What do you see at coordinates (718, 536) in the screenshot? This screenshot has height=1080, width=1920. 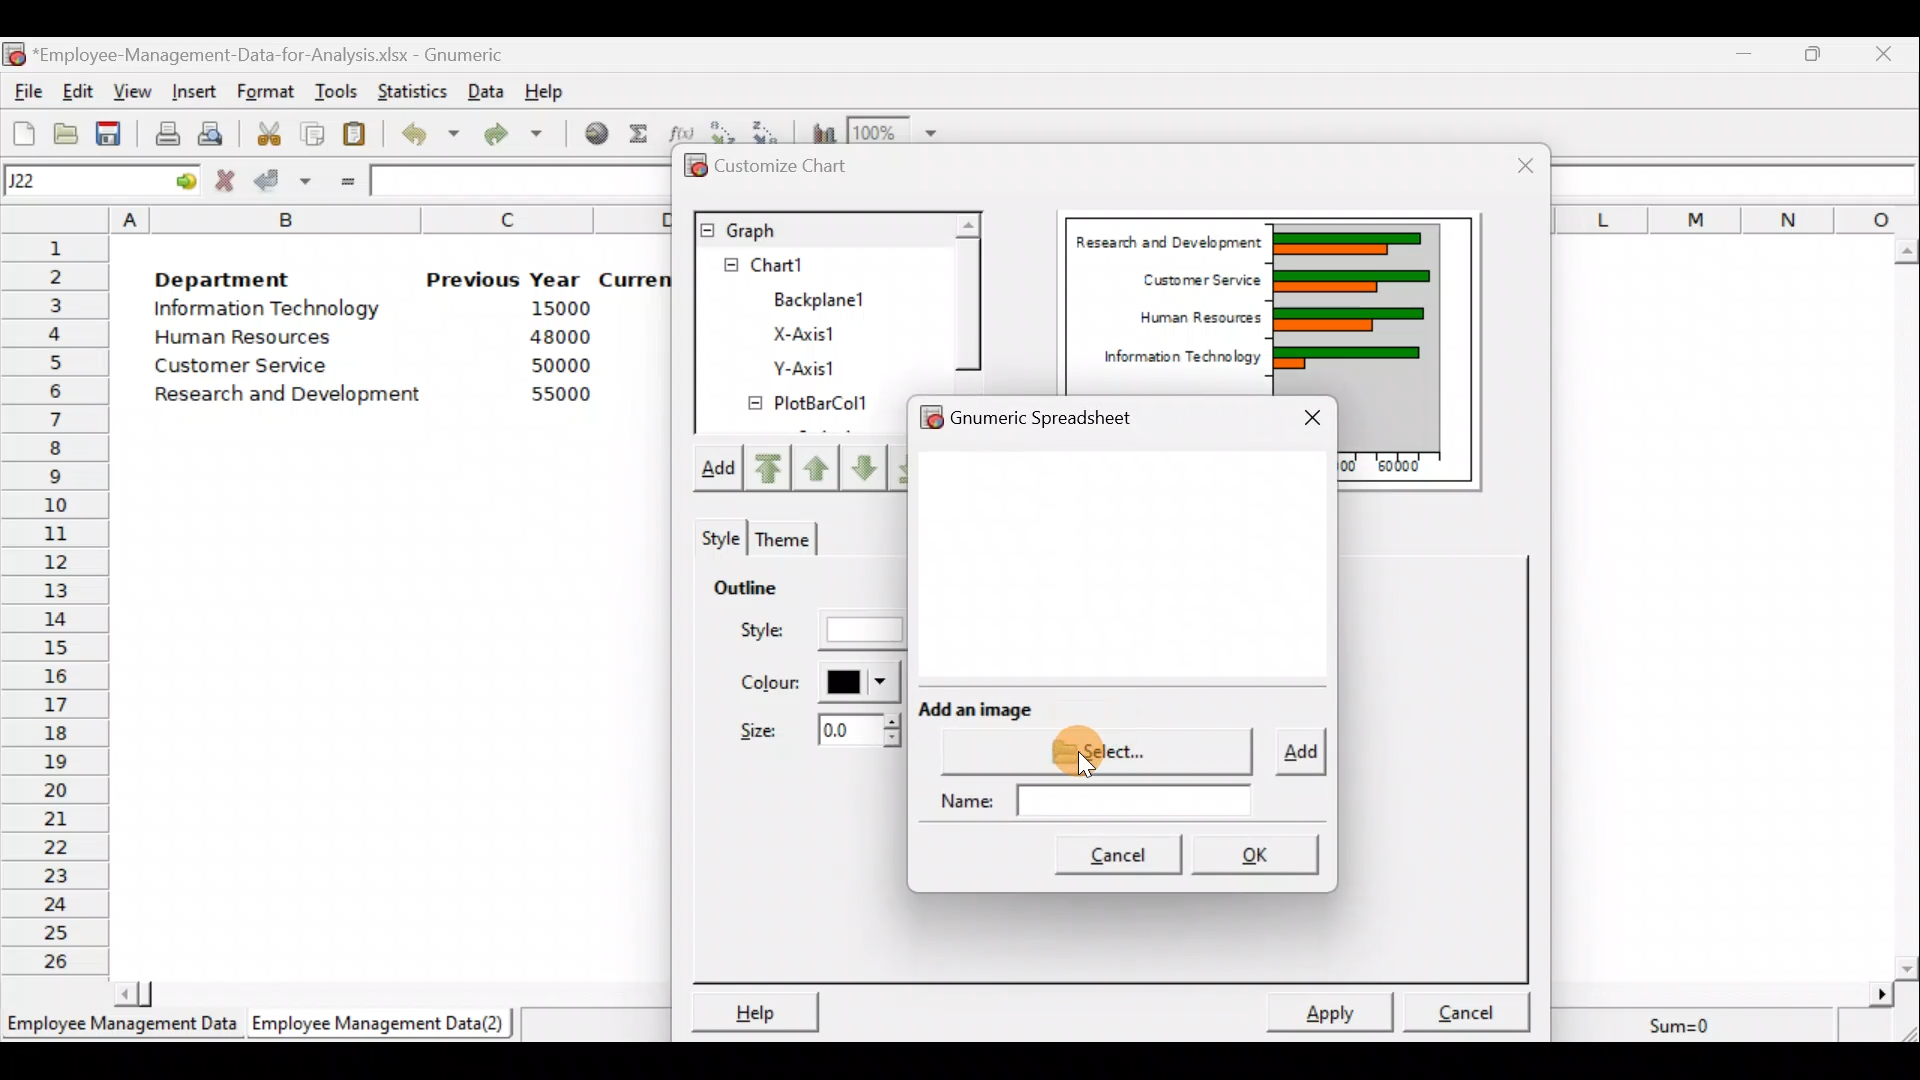 I see `Style` at bounding box center [718, 536].